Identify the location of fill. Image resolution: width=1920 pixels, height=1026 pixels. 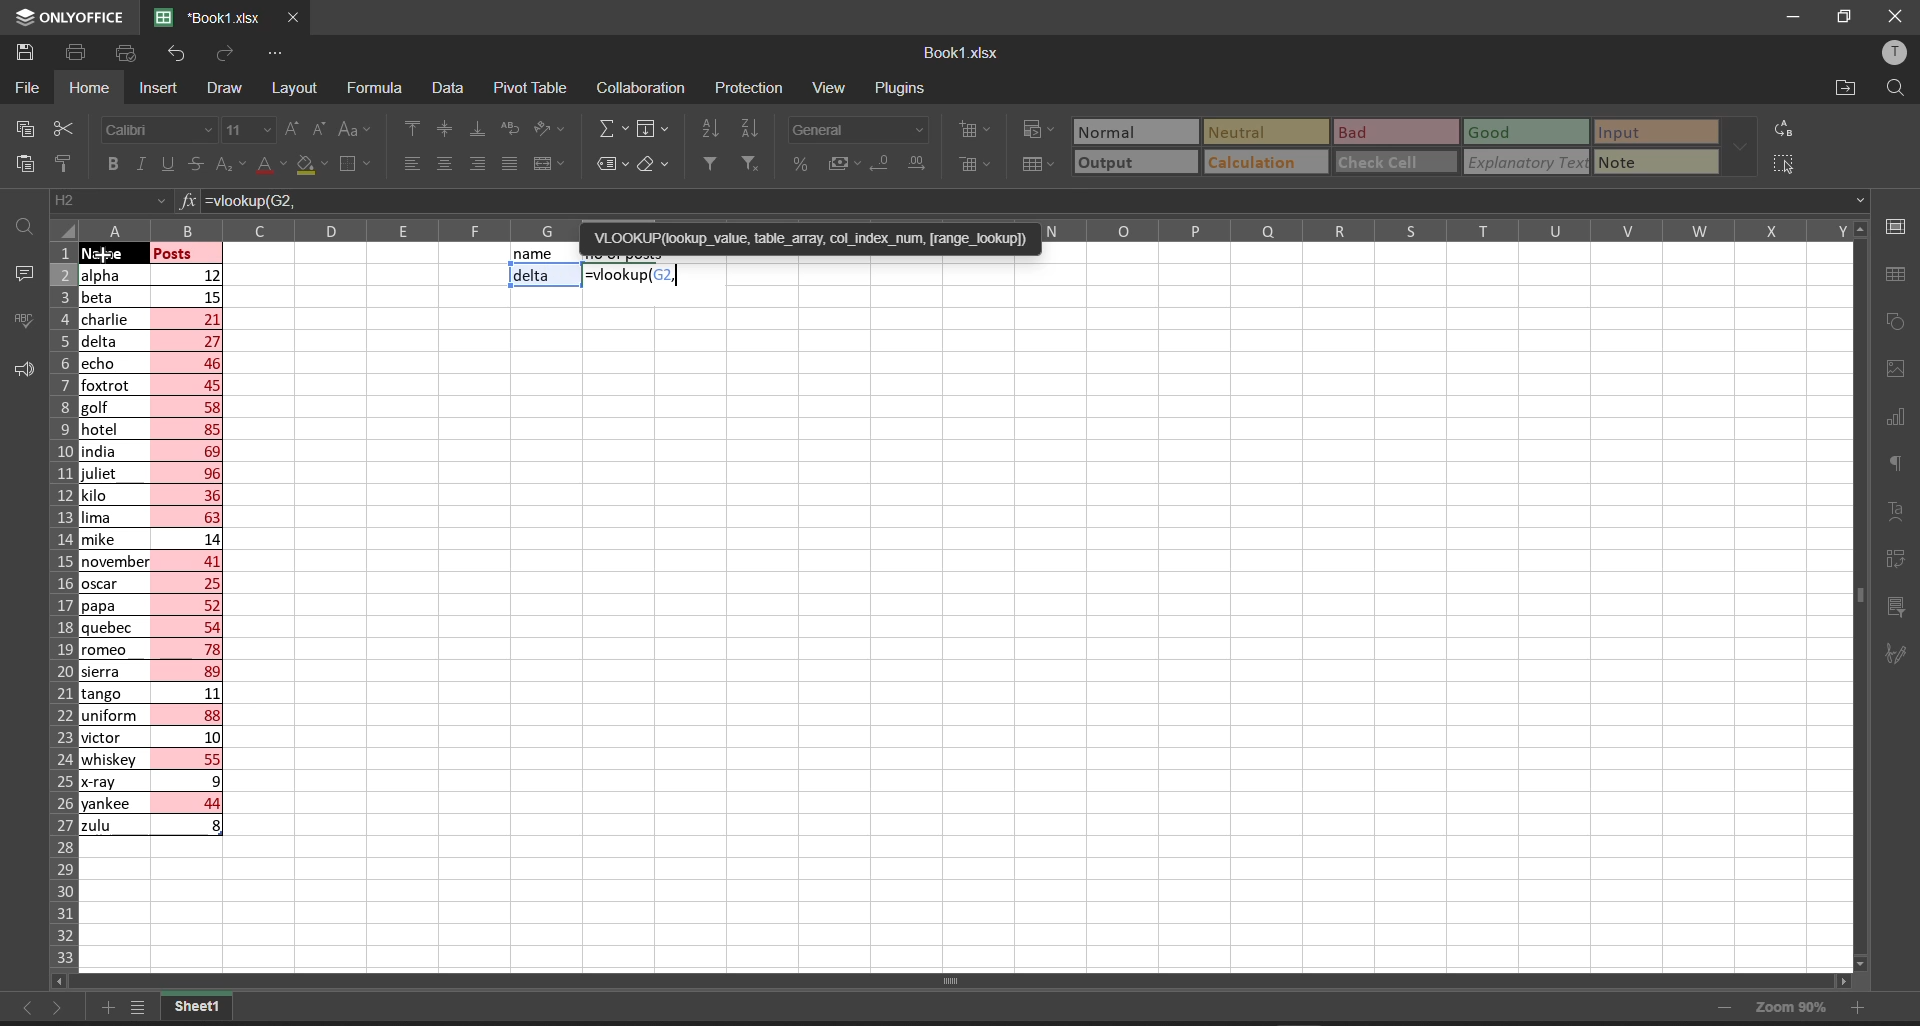
(656, 130).